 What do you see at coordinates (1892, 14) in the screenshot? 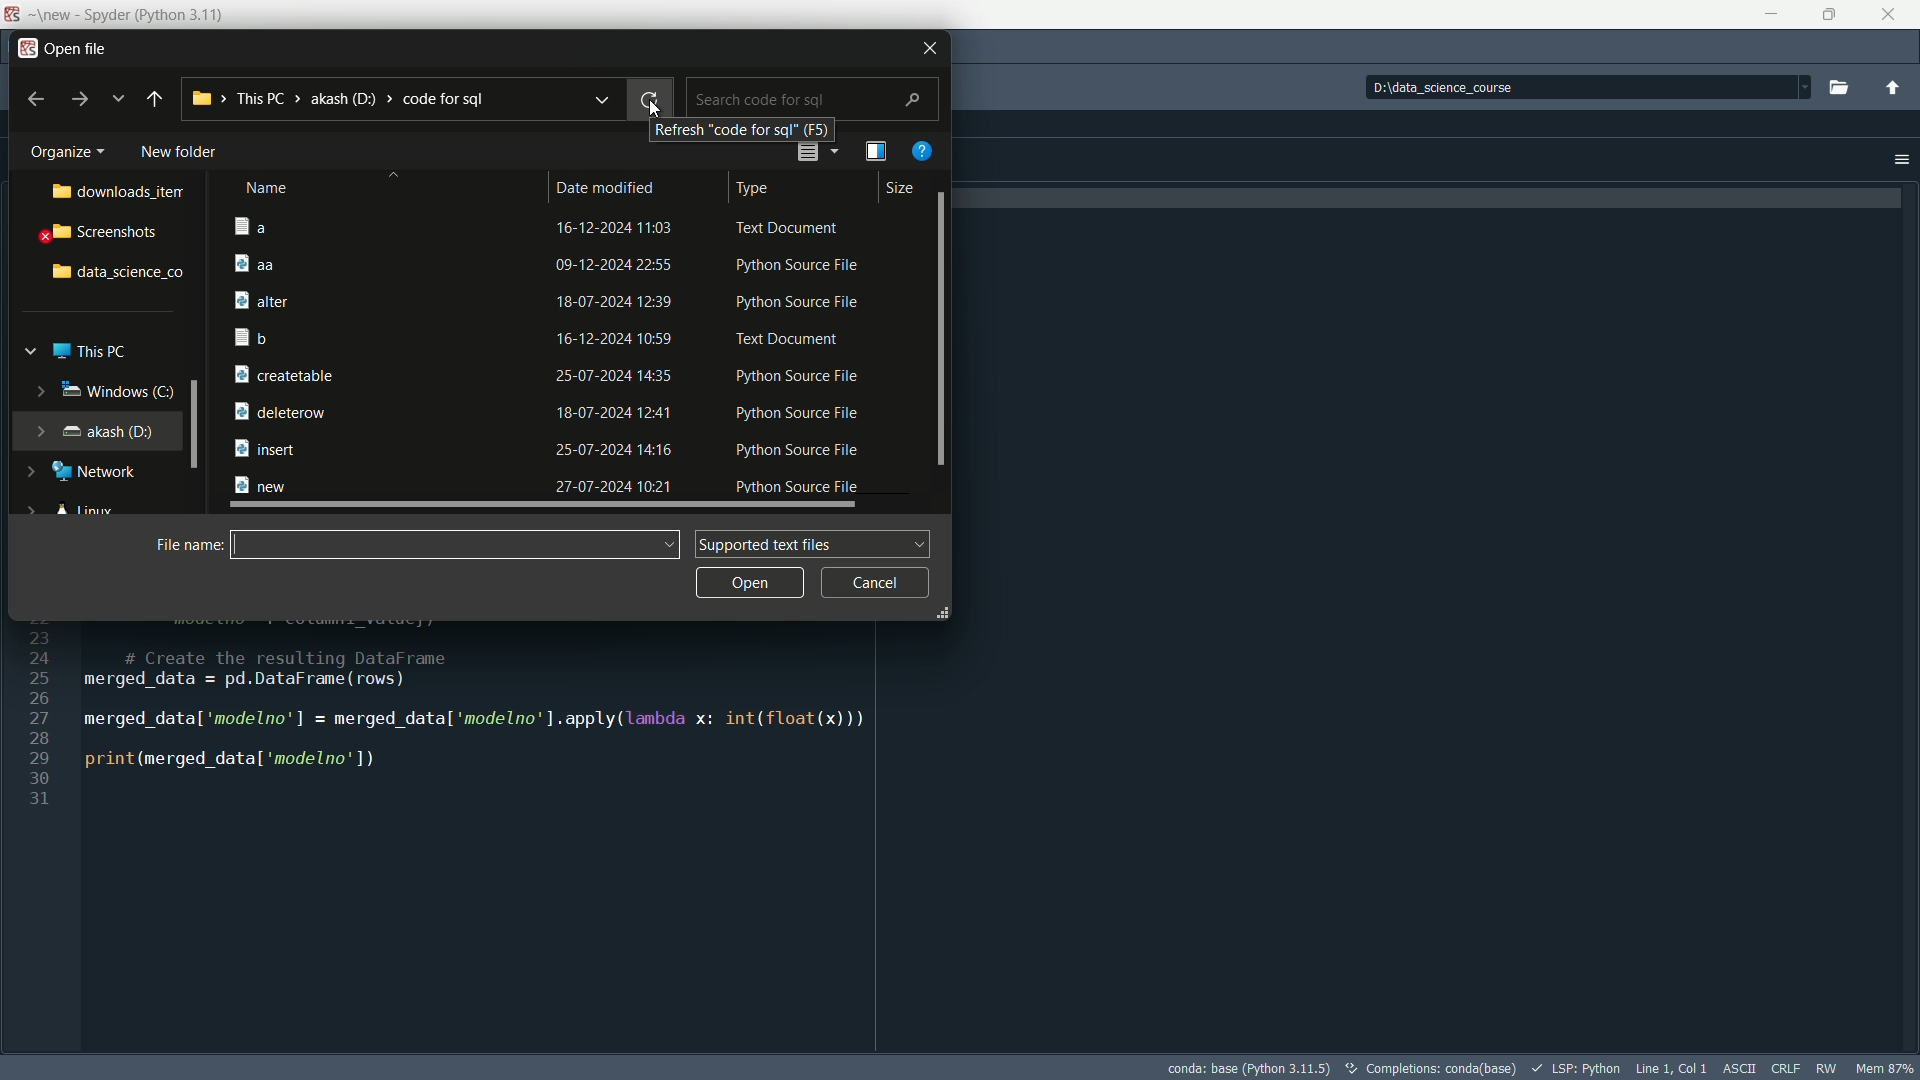
I see `close` at bounding box center [1892, 14].